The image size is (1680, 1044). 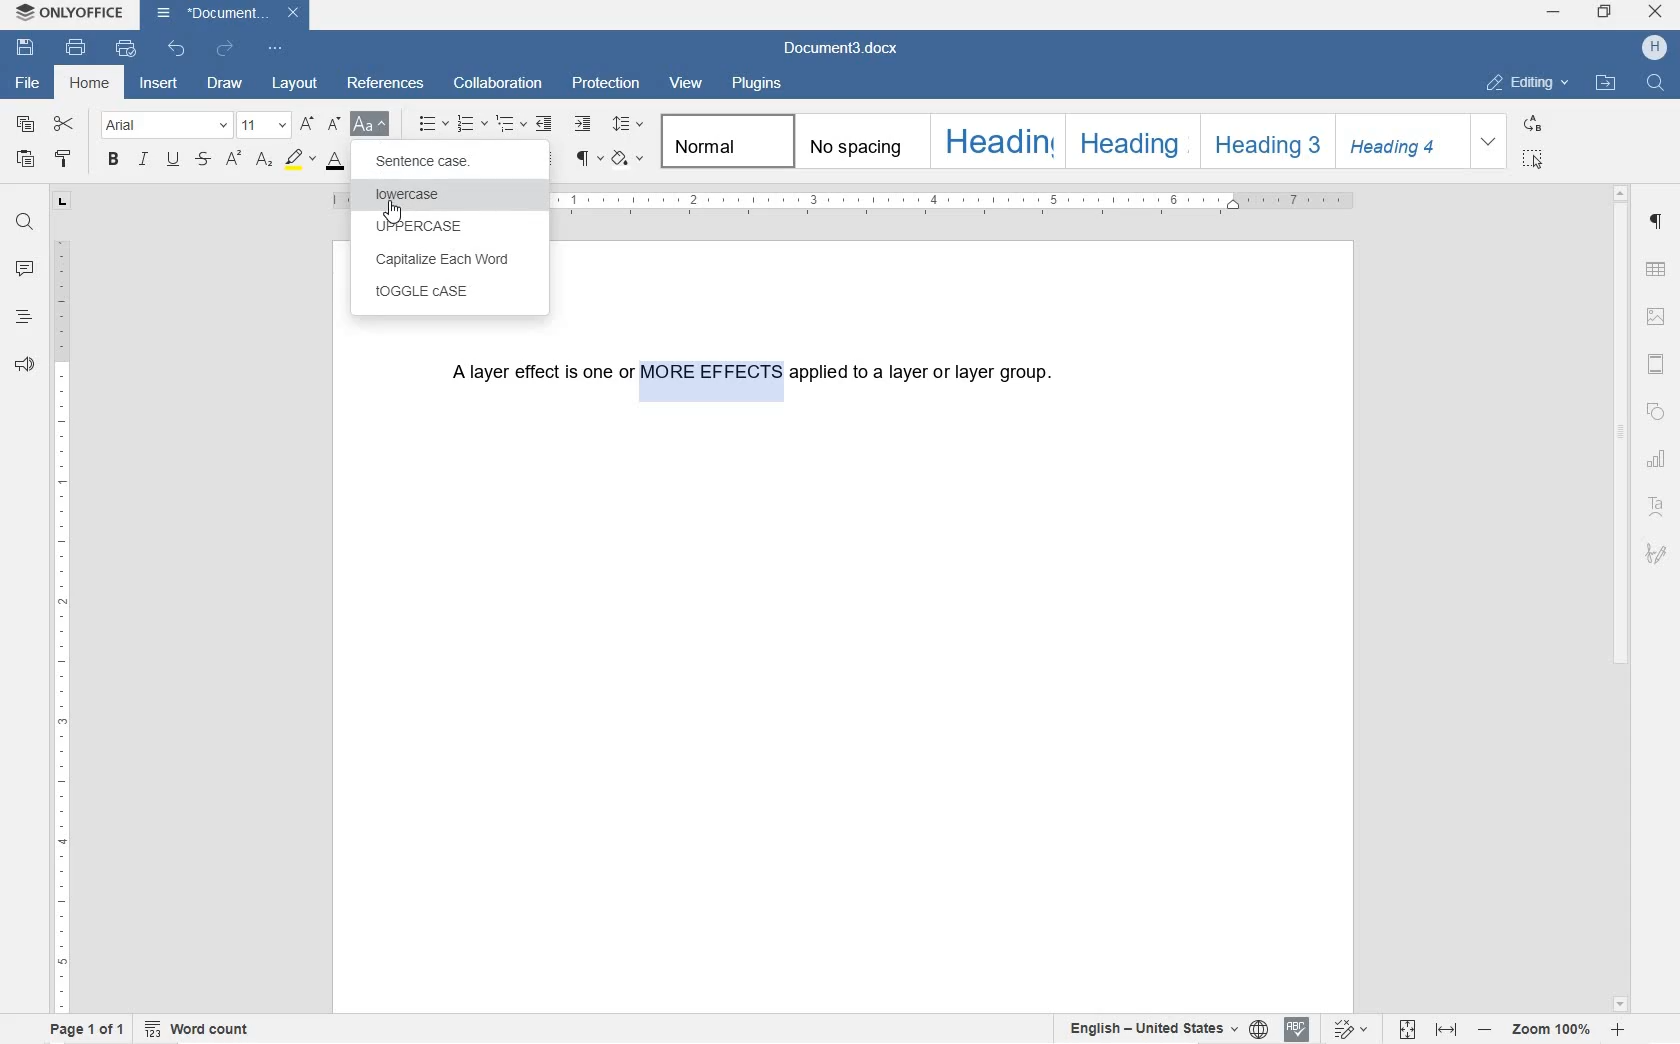 What do you see at coordinates (1492, 142) in the screenshot?
I see `EXPAND FORMATTING STYLE` at bounding box center [1492, 142].